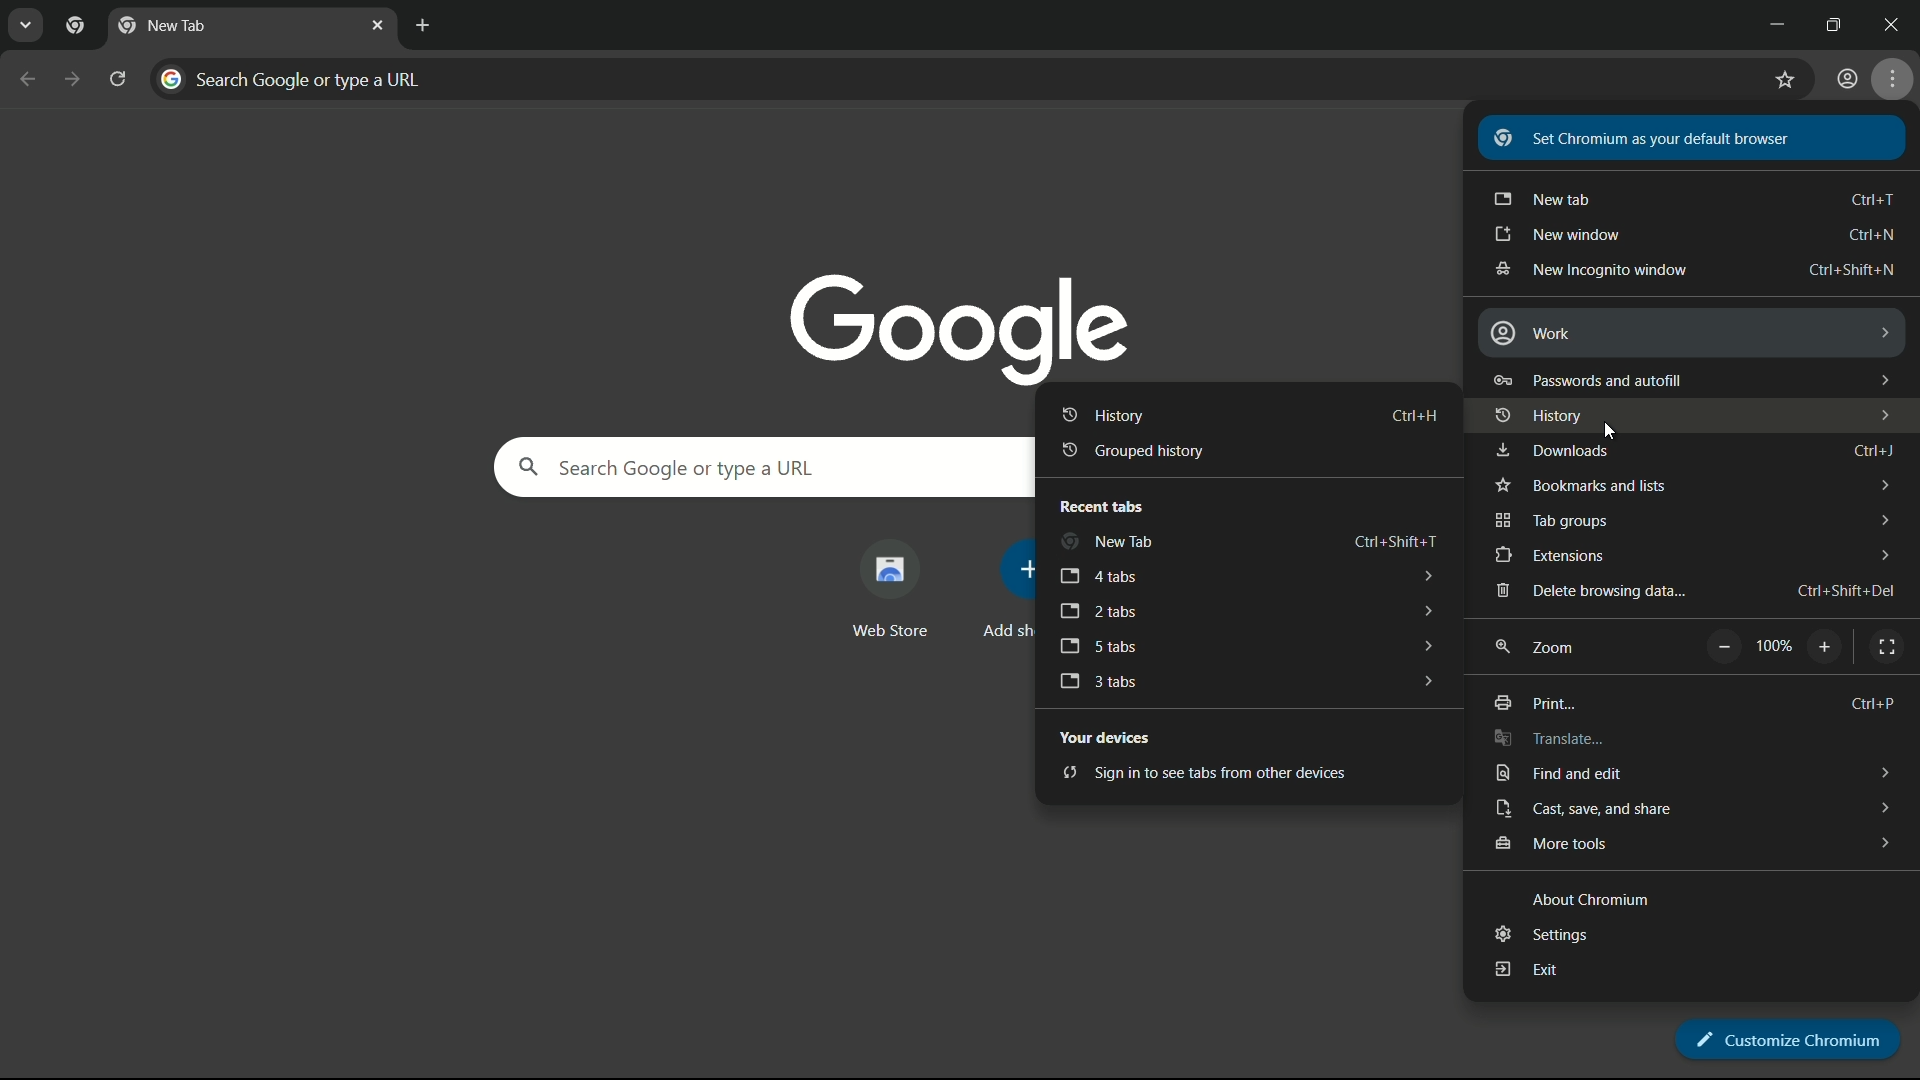 The image size is (1920, 1080). Describe the element at coordinates (1549, 556) in the screenshot. I see `extensions` at that location.